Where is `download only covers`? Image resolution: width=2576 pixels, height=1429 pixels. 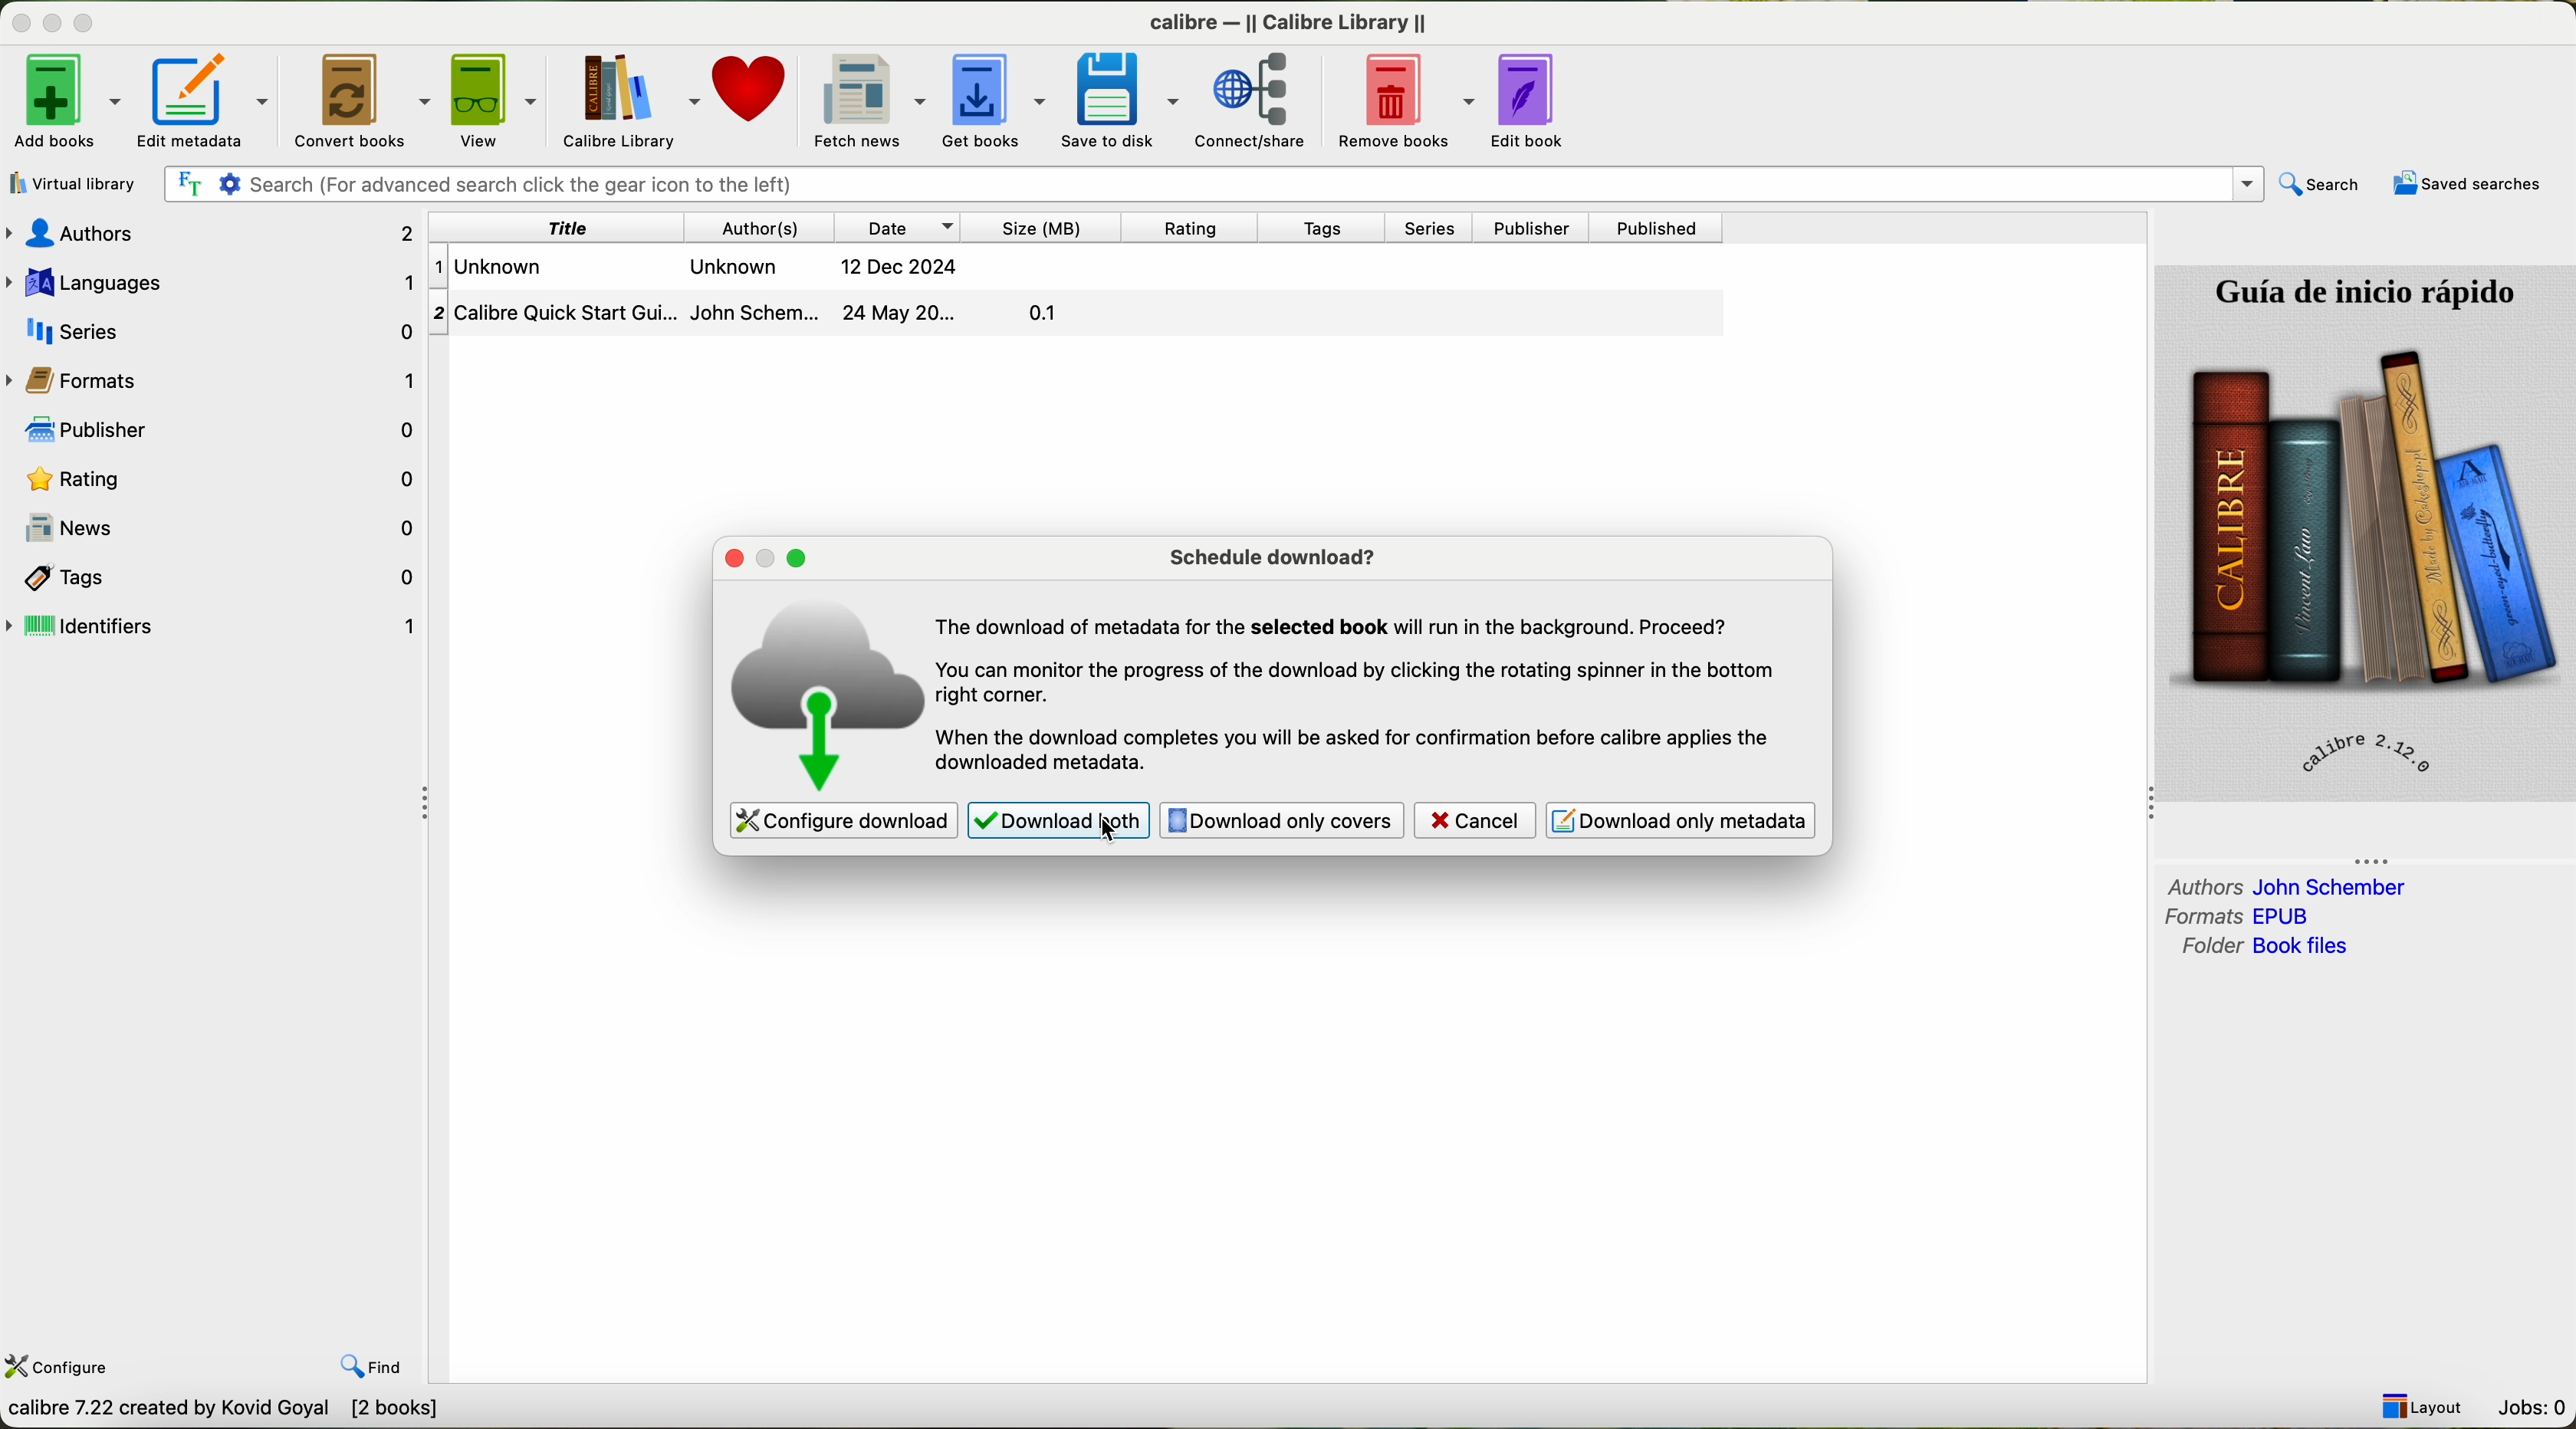
download only covers is located at coordinates (1280, 821).